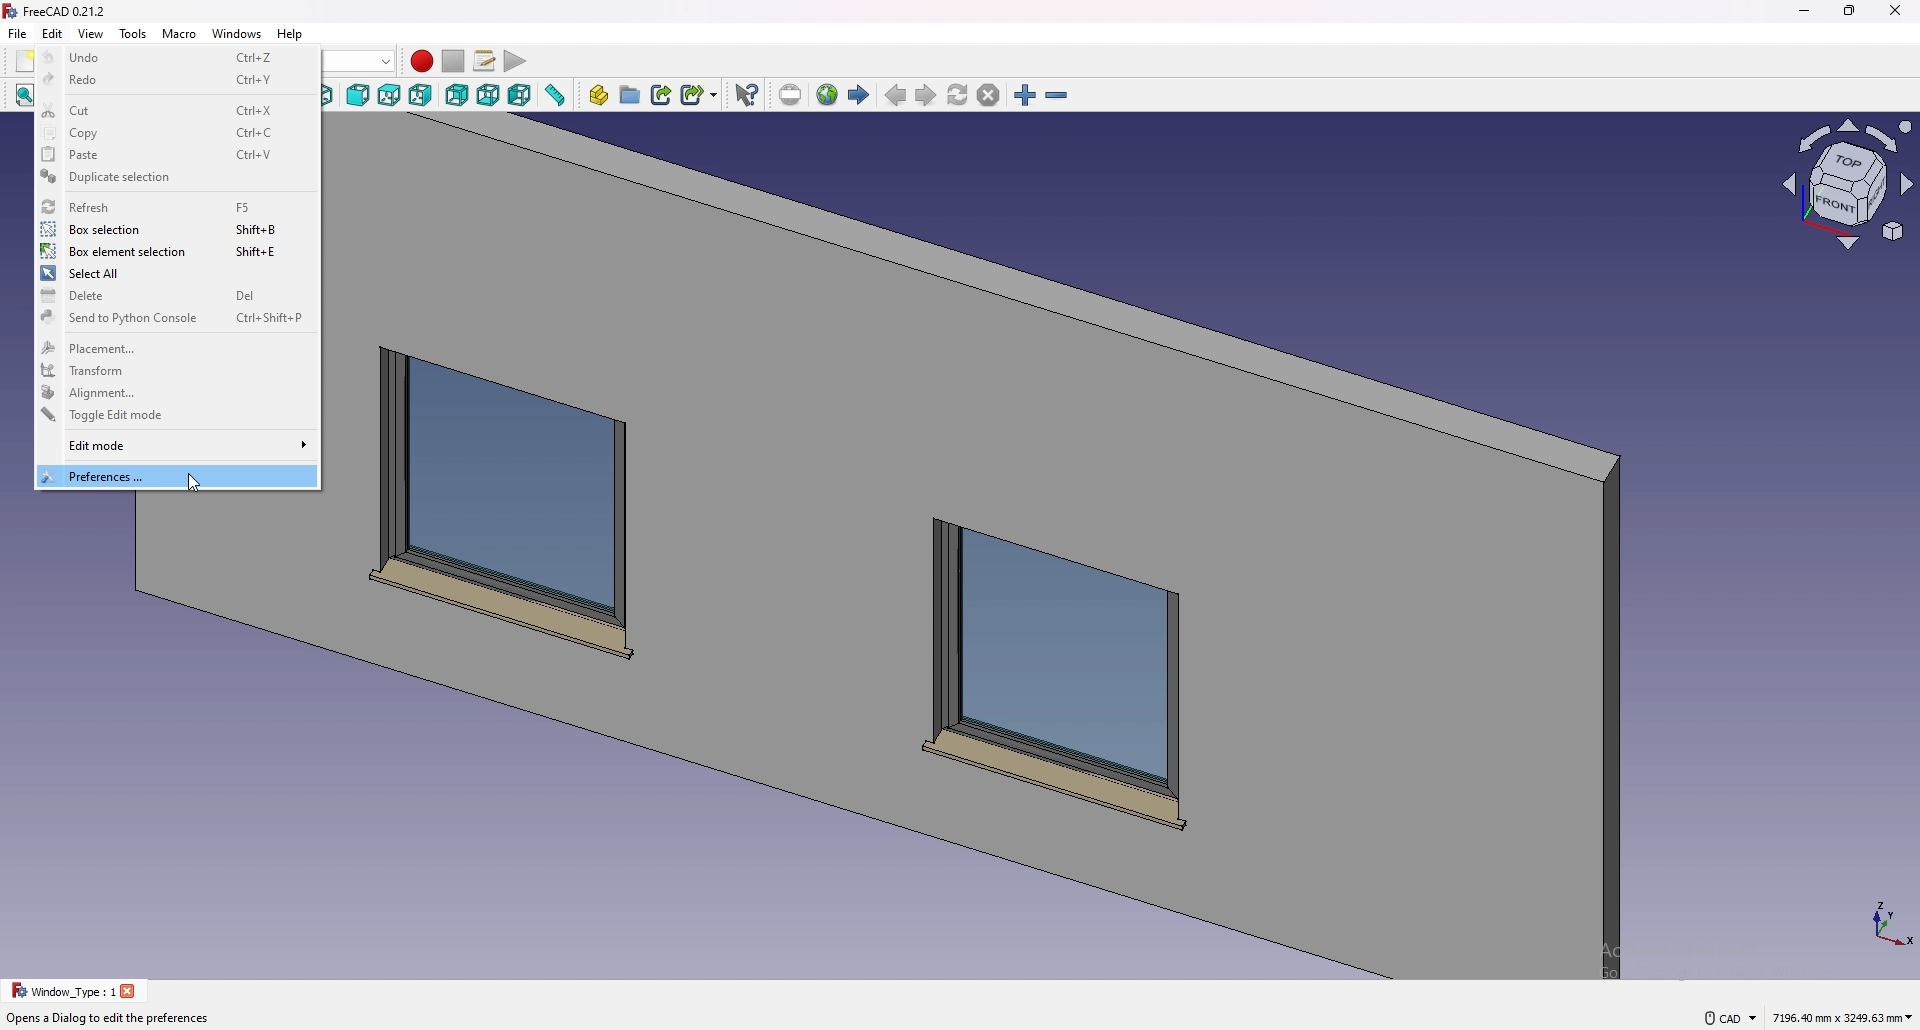  I want to click on top, so click(389, 96).